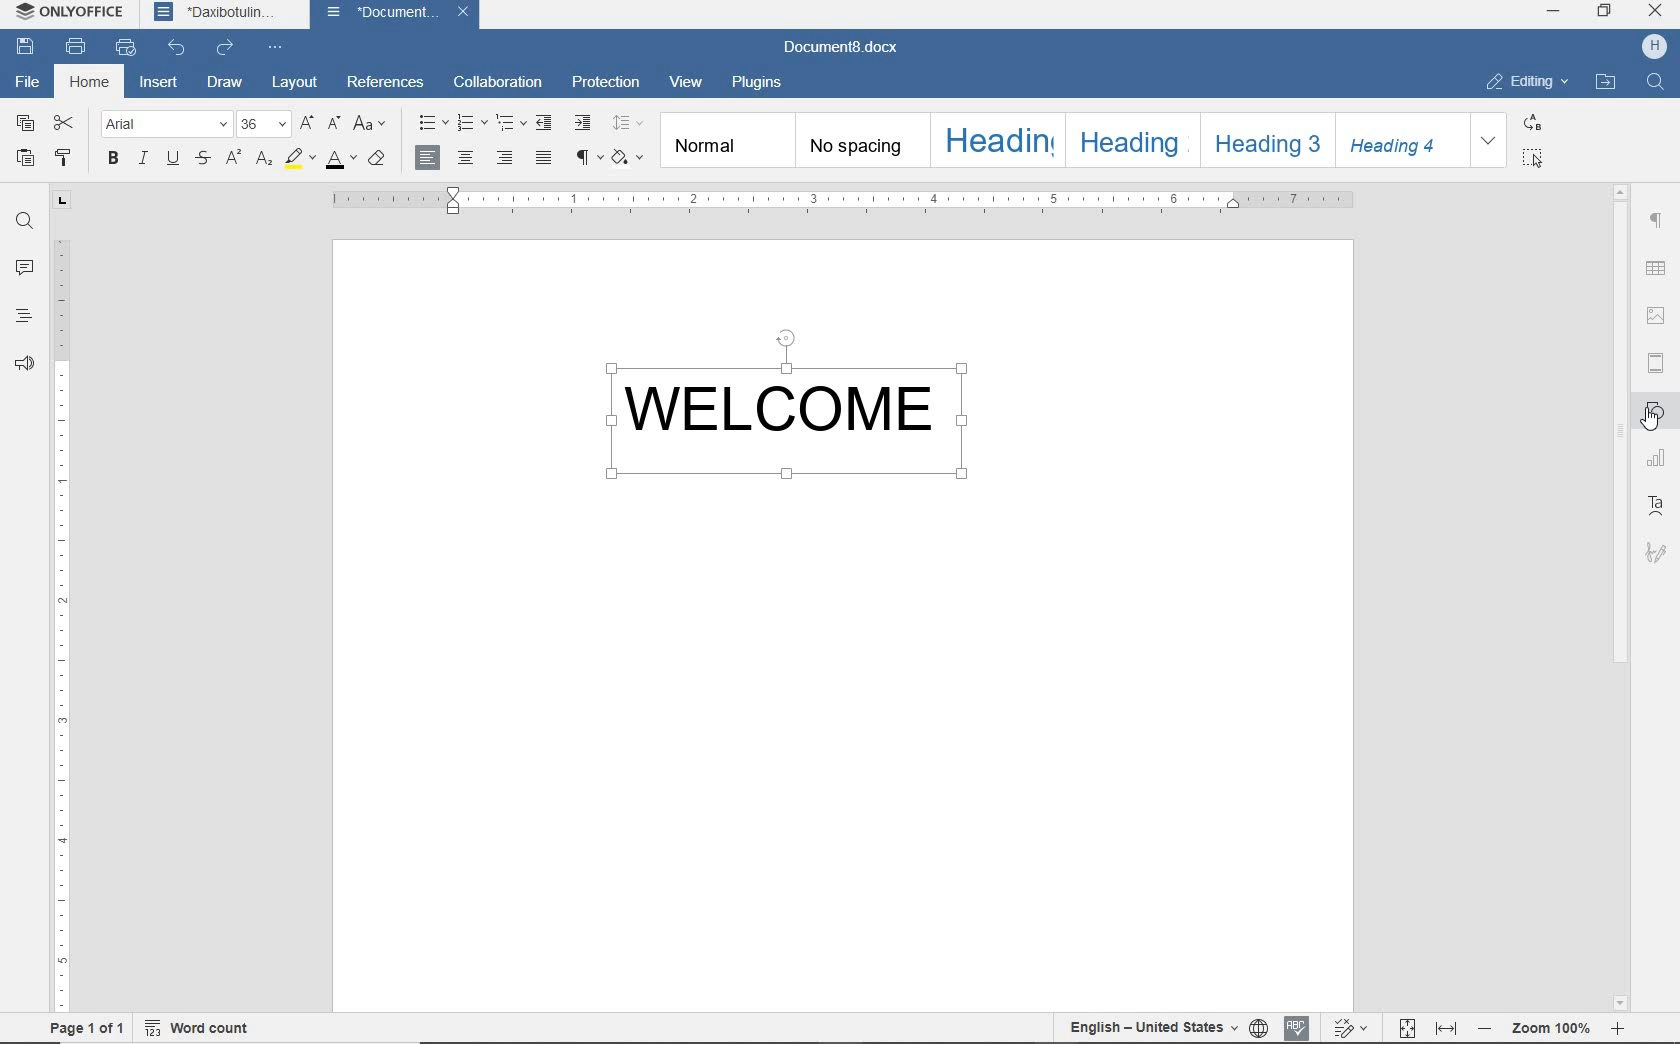 This screenshot has width=1680, height=1044. What do you see at coordinates (429, 157) in the screenshot?
I see `ALIGN LEFT` at bounding box center [429, 157].